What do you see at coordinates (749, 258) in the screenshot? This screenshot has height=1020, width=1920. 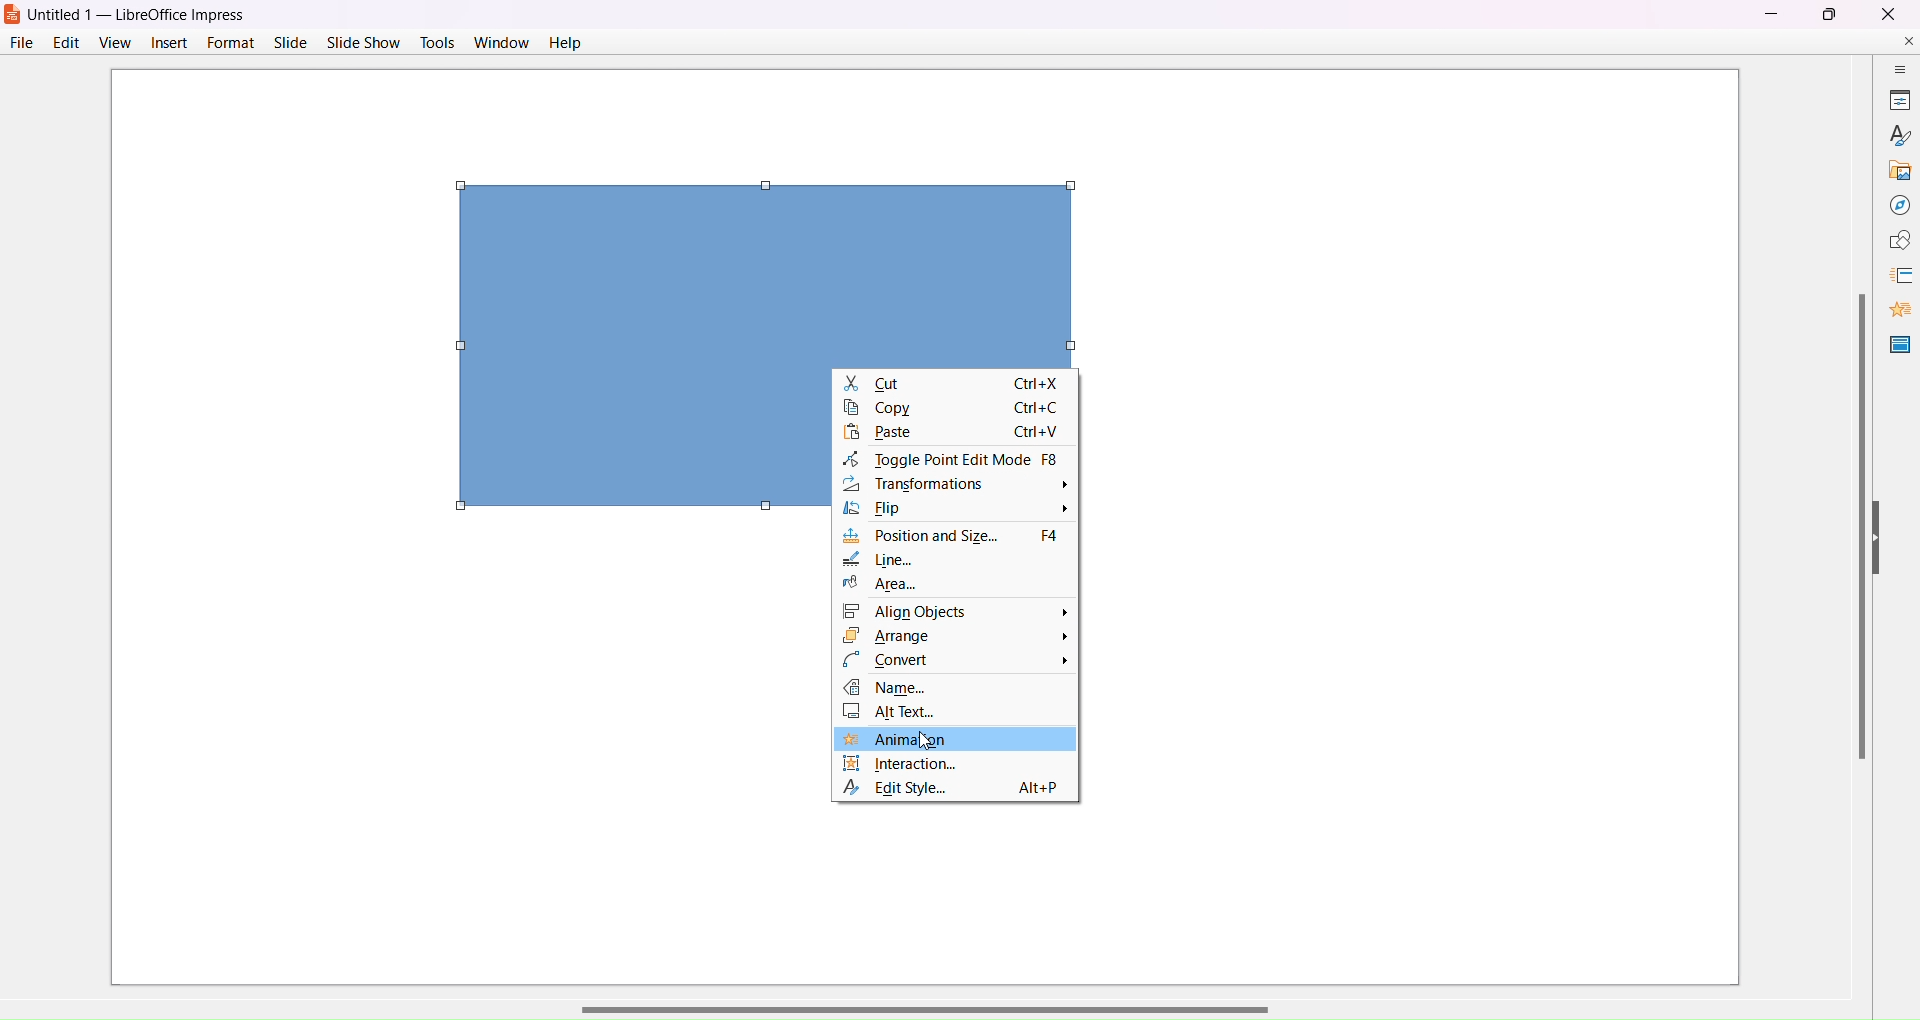 I see `Object` at bounding box center [749, 258].